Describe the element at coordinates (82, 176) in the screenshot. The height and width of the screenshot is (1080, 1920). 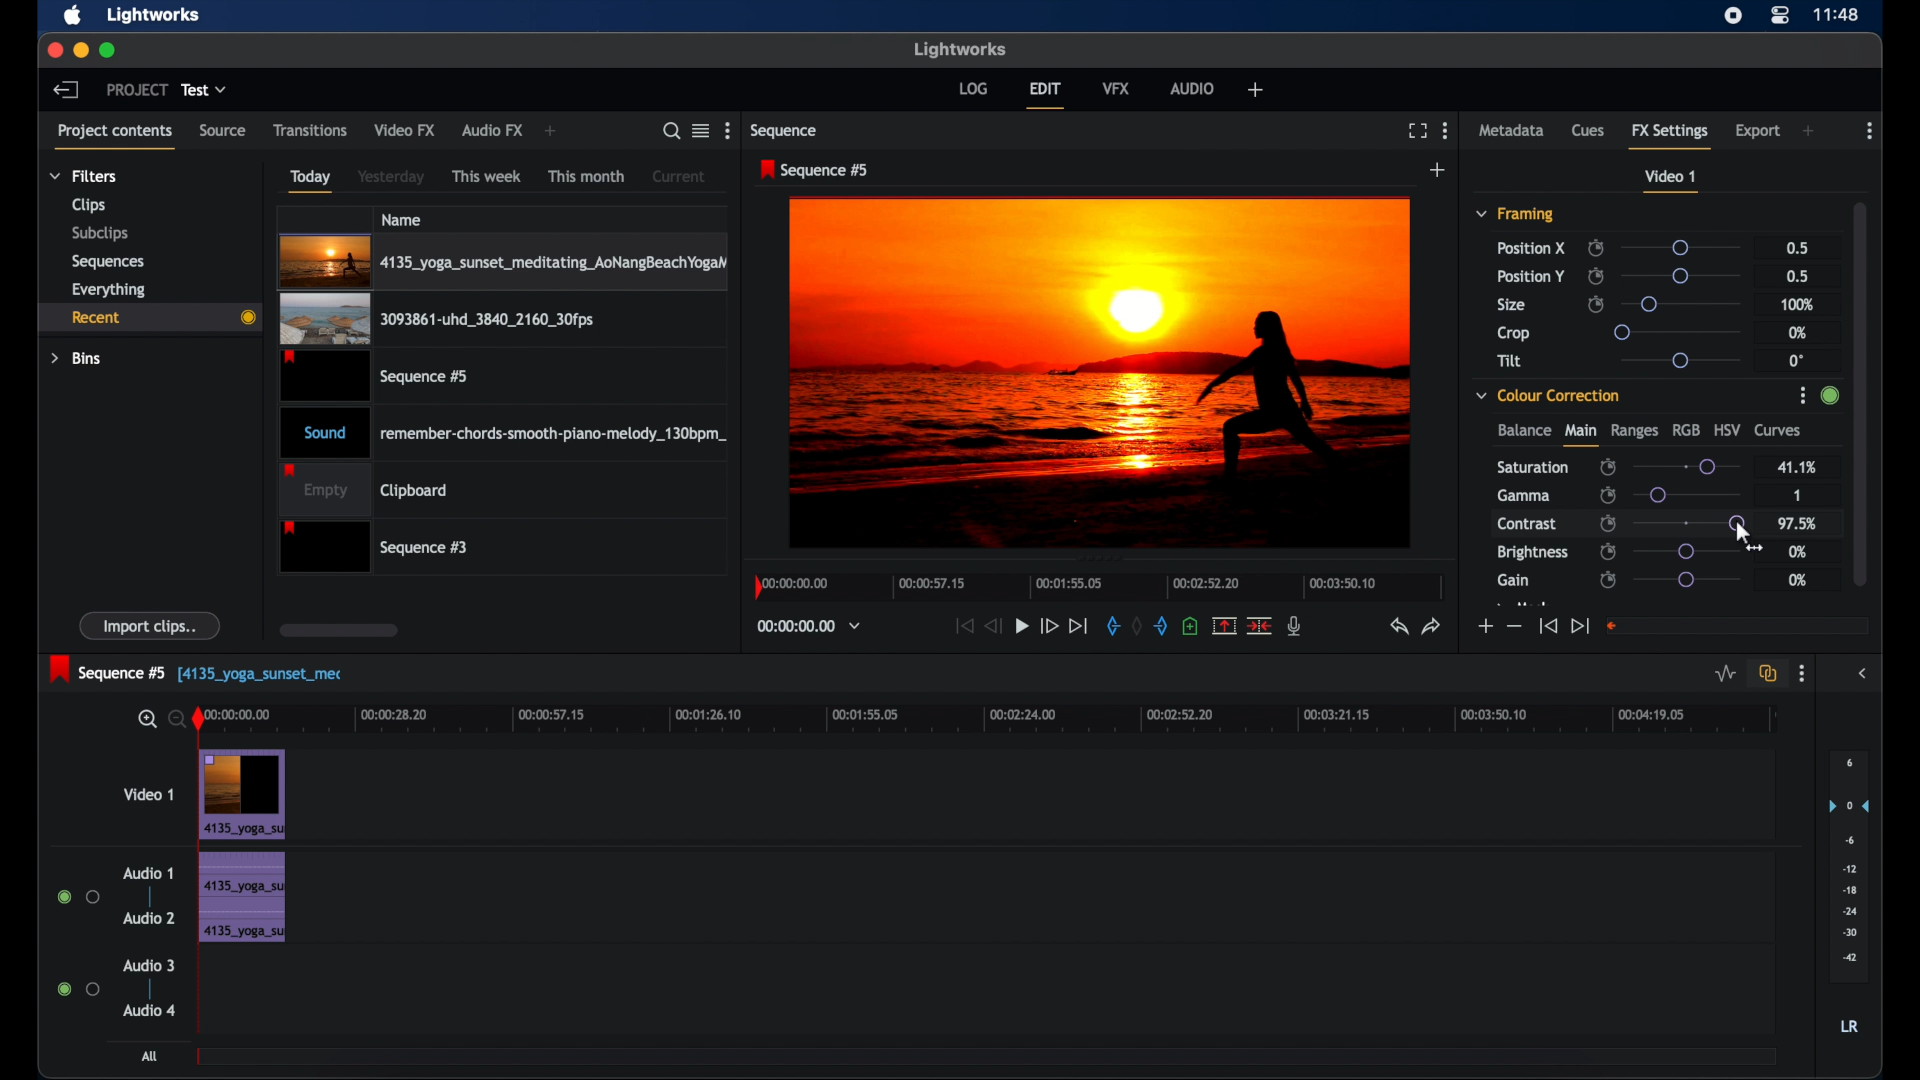
I see `filters` at that location.